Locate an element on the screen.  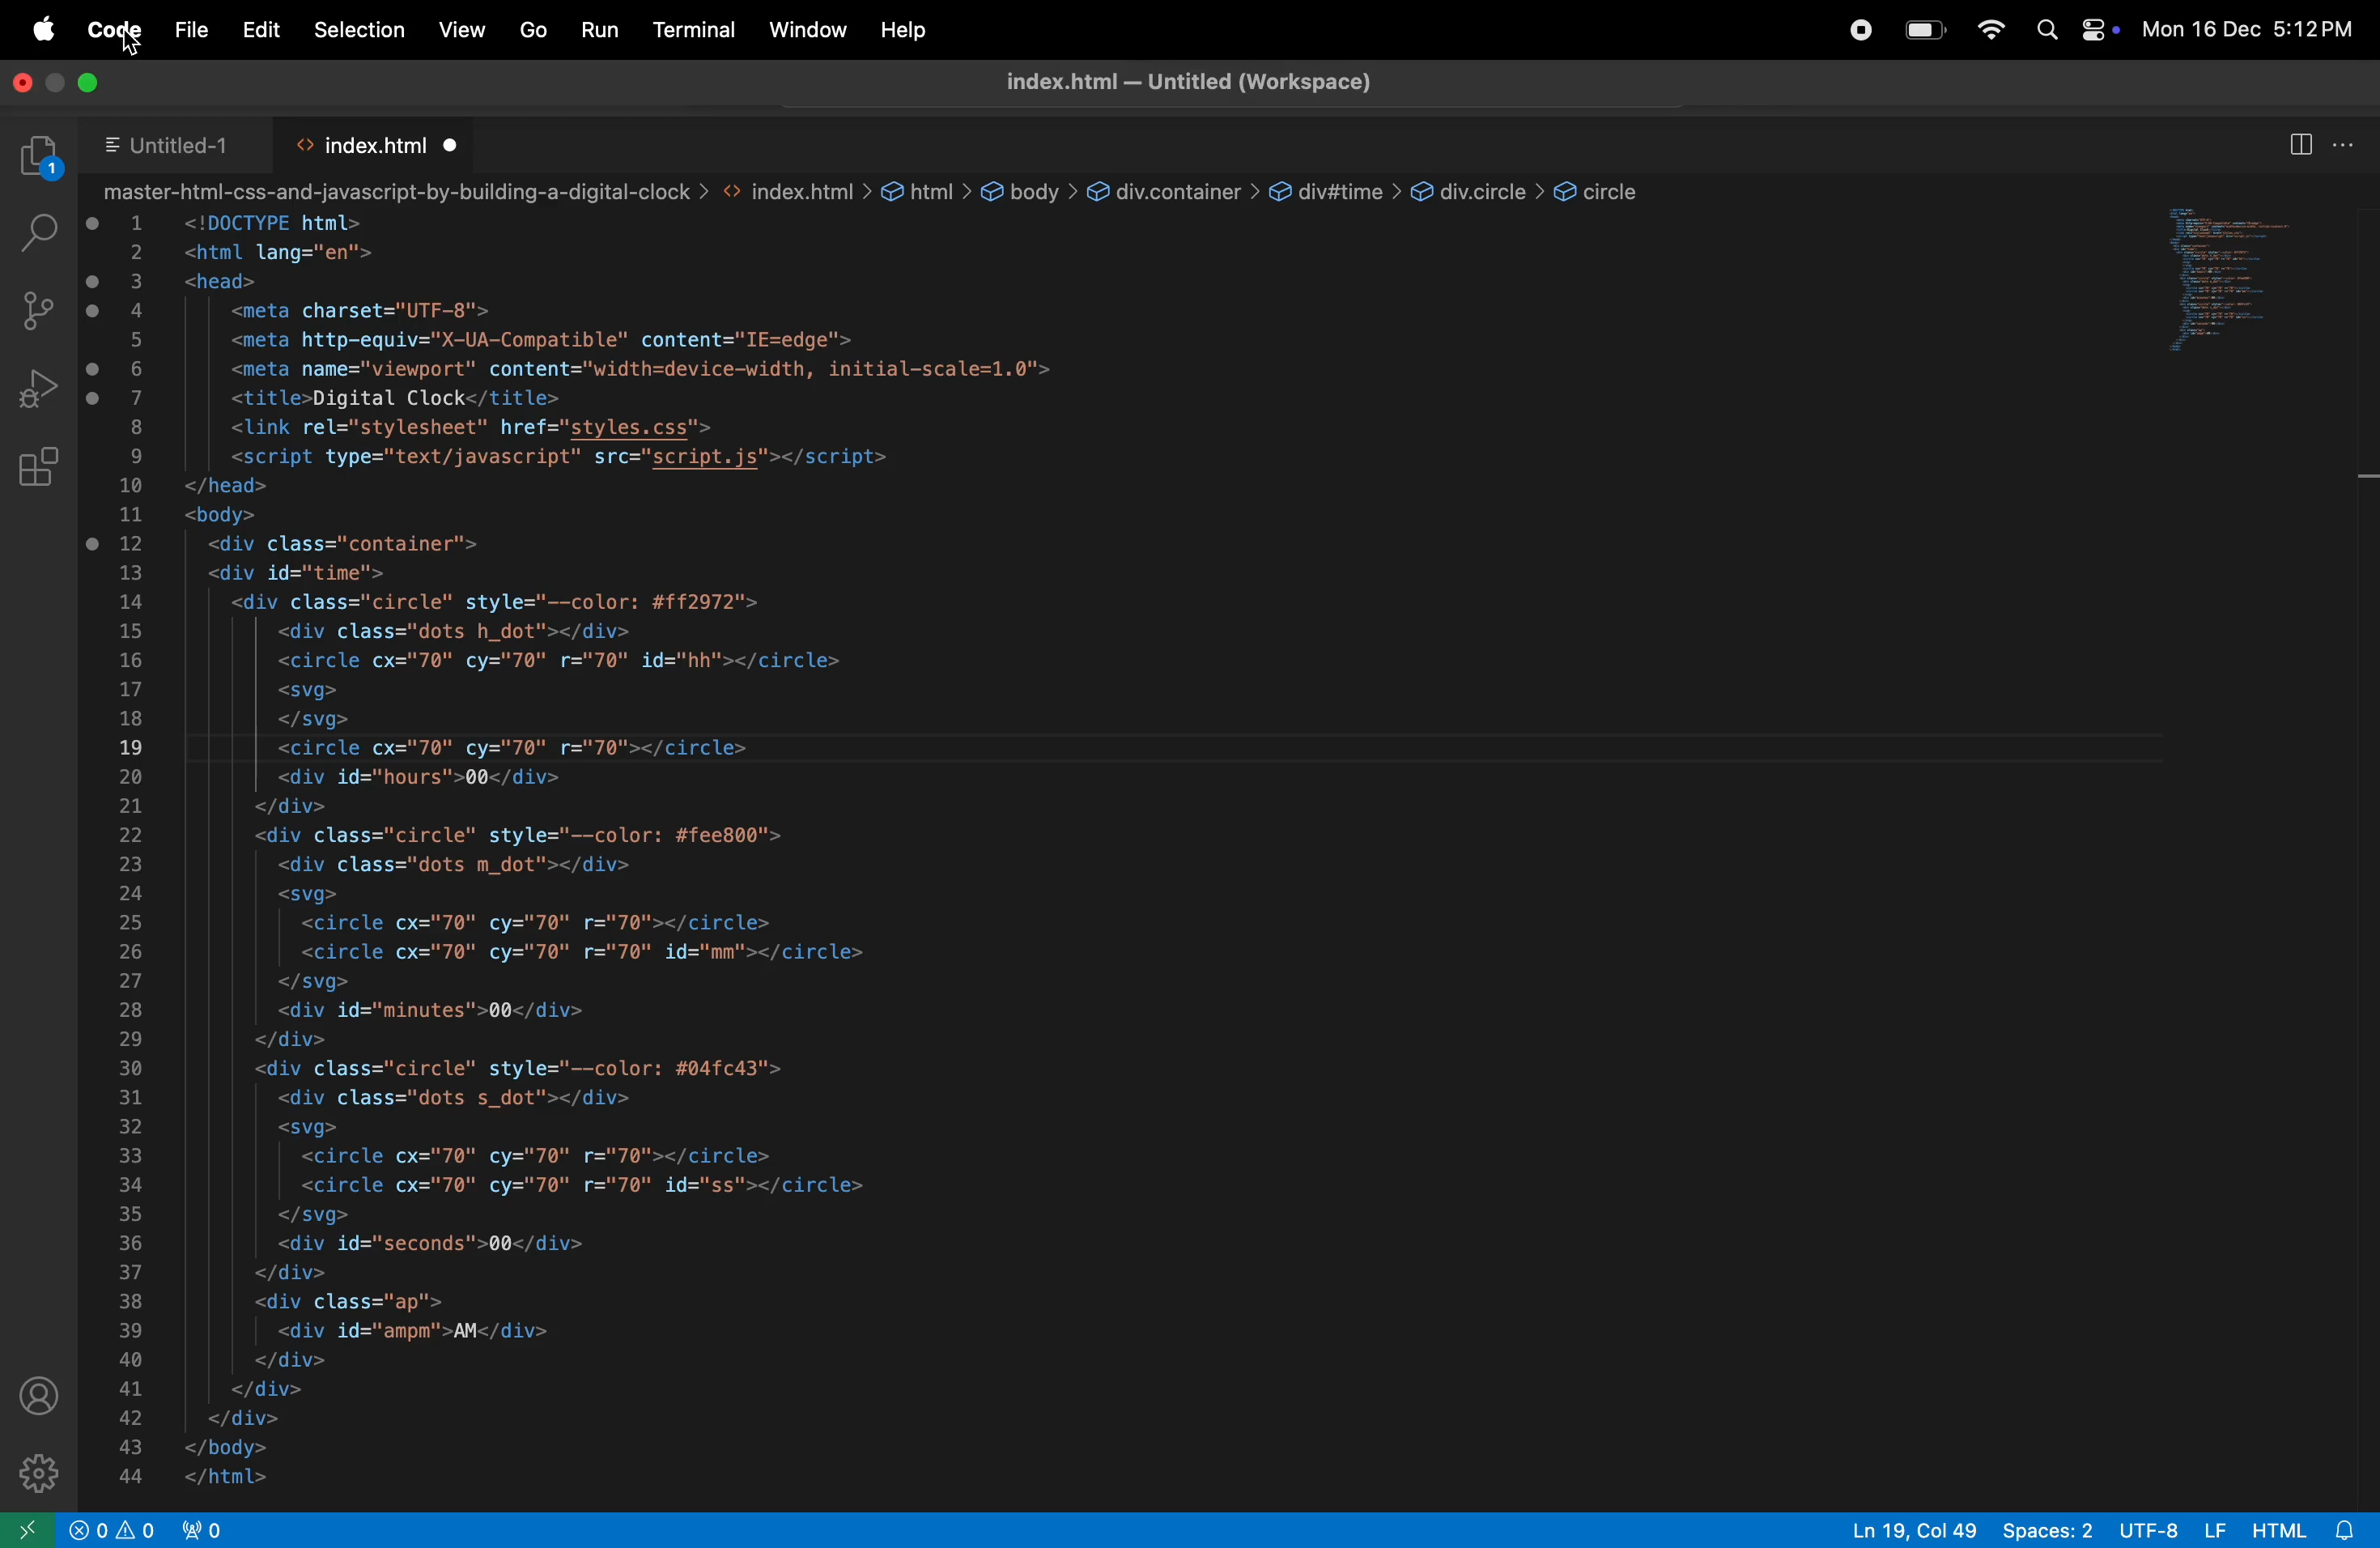
wifi is located at coordinates (1988, 30).